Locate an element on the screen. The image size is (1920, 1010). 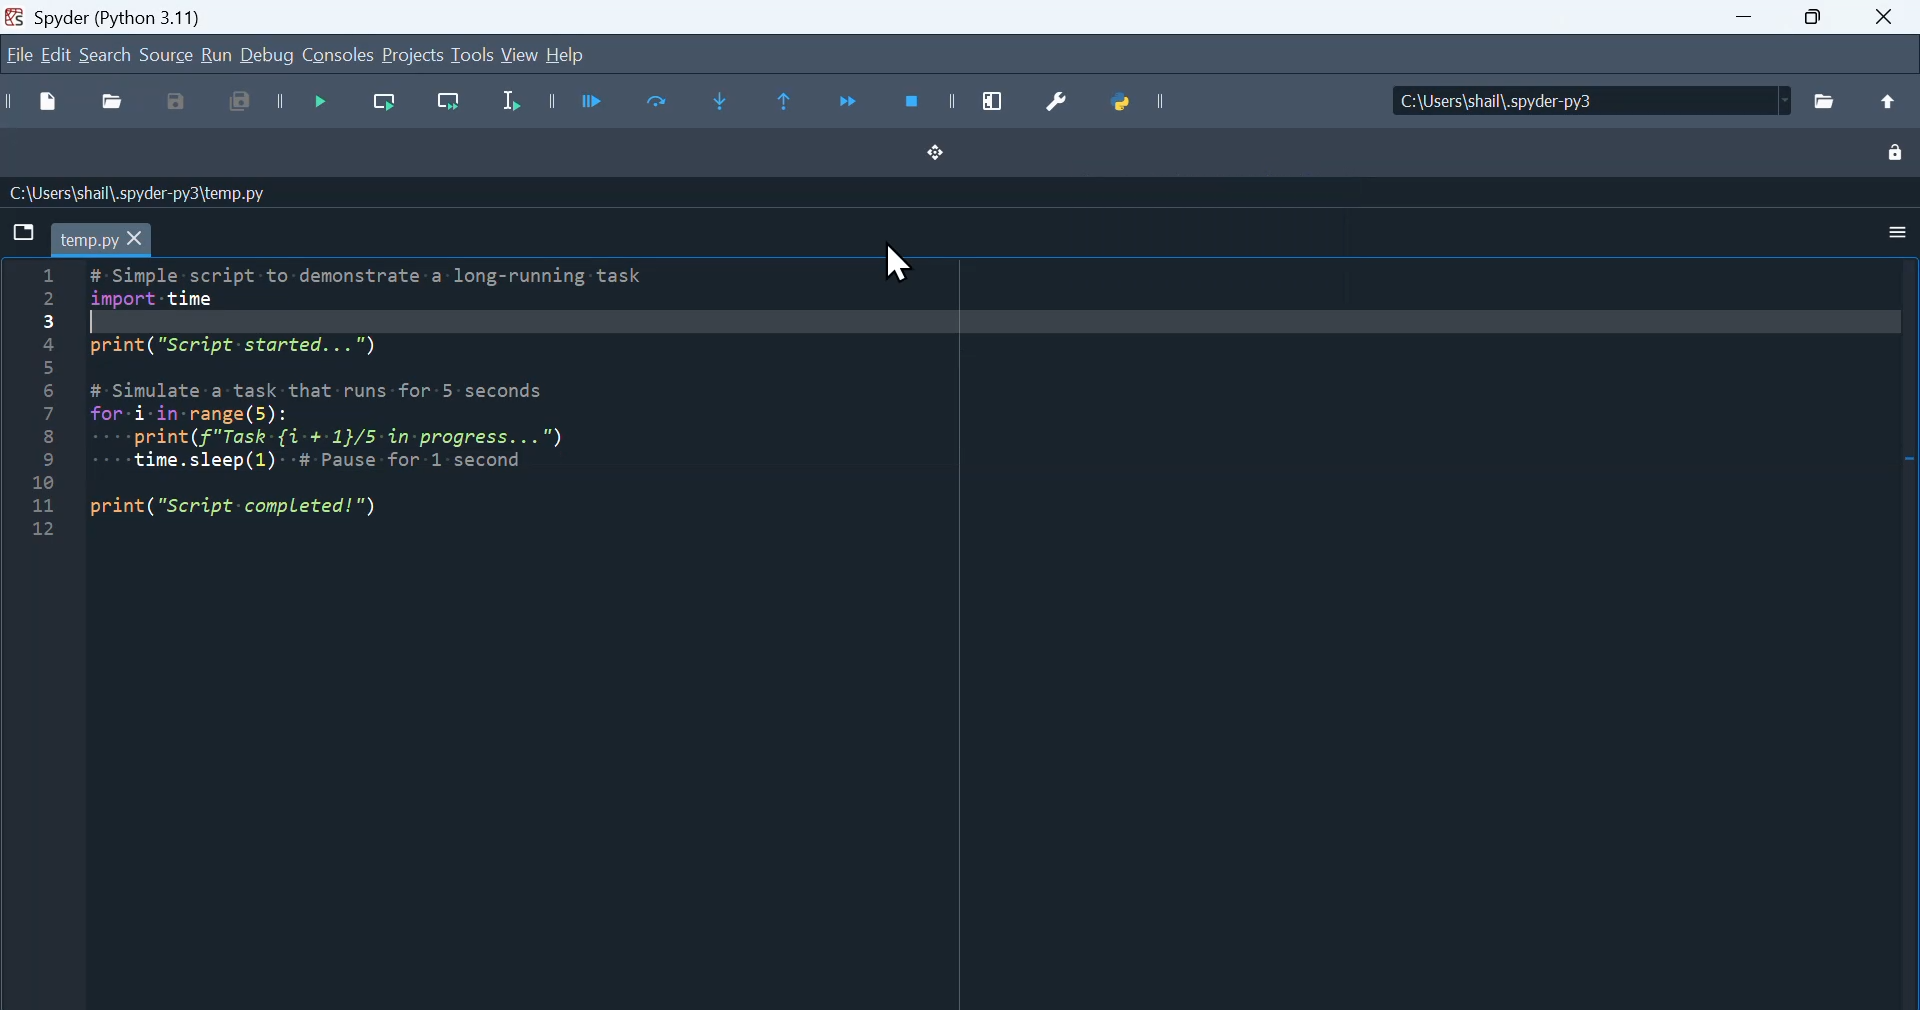
Python path manager is located at coordinates (1140, 97).